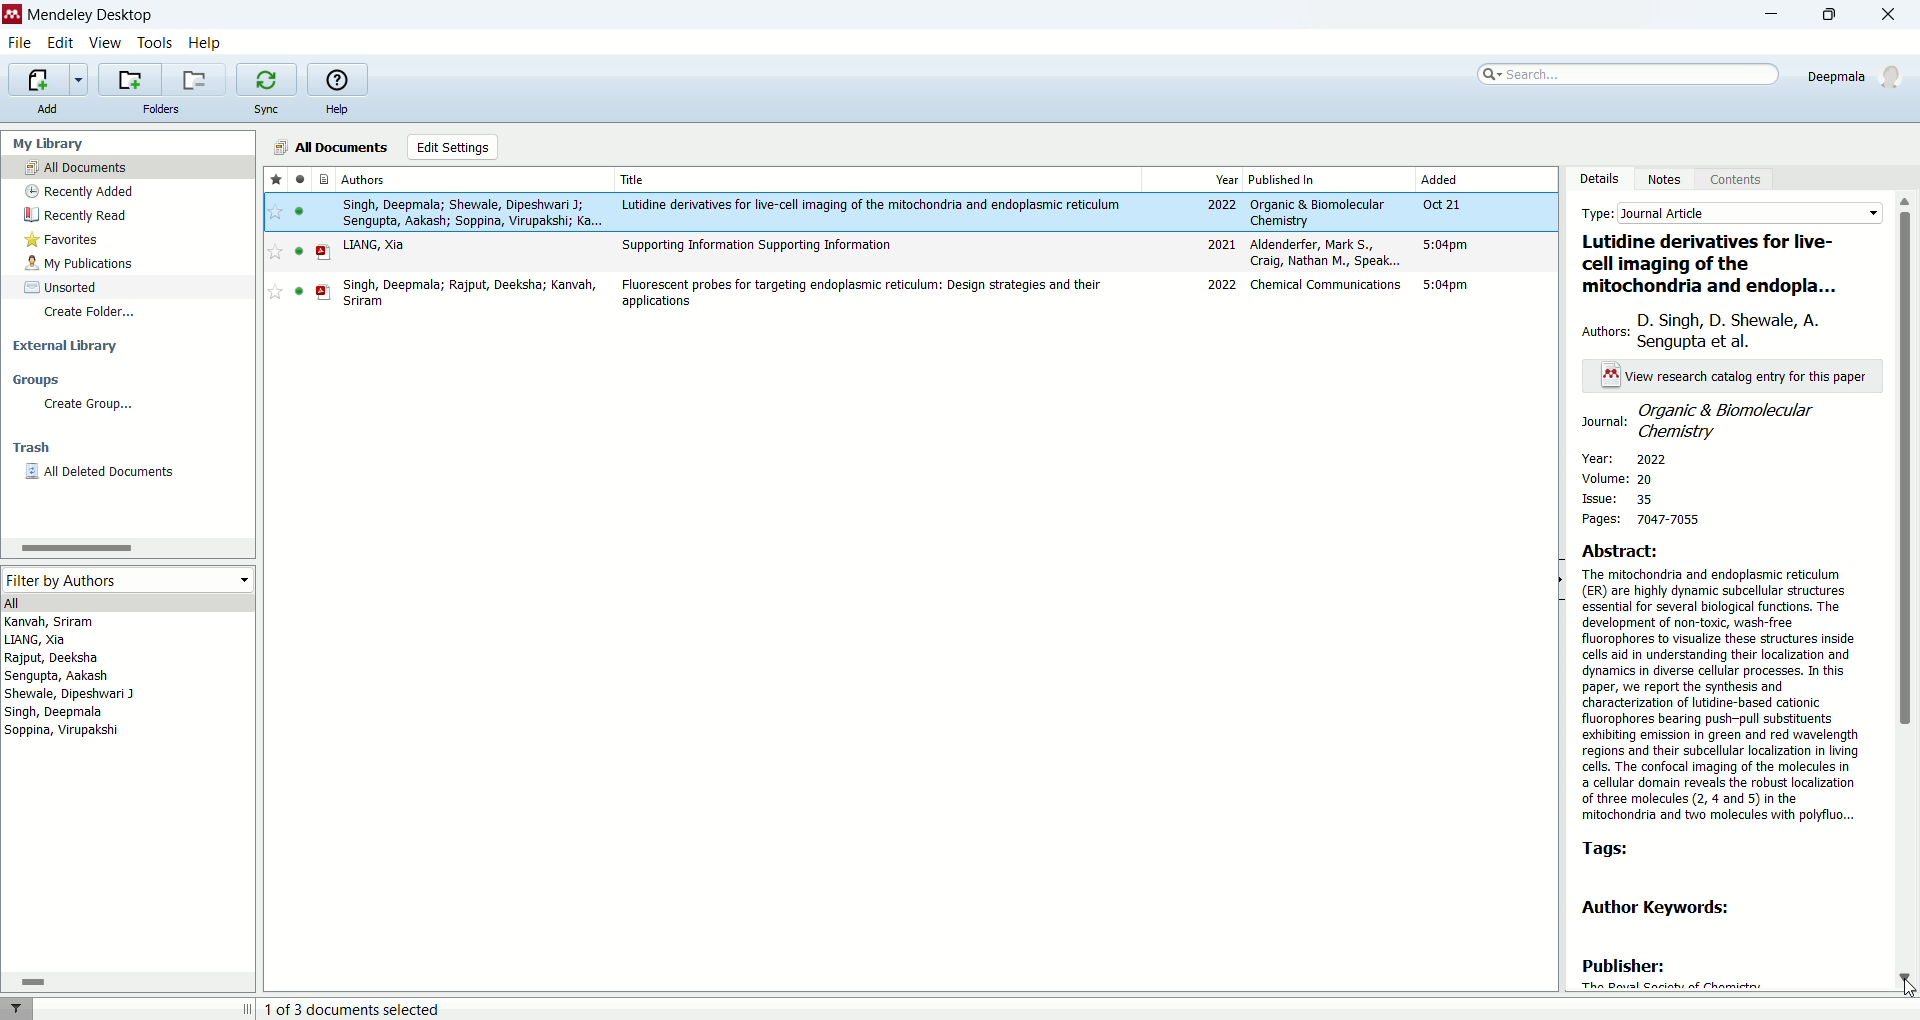 The width and height of the screenshot is (1920, 1020). Describe the element at coordinates (1317, 213) in the screenshot. I see `organic & biomolecular chemistry` at that location.